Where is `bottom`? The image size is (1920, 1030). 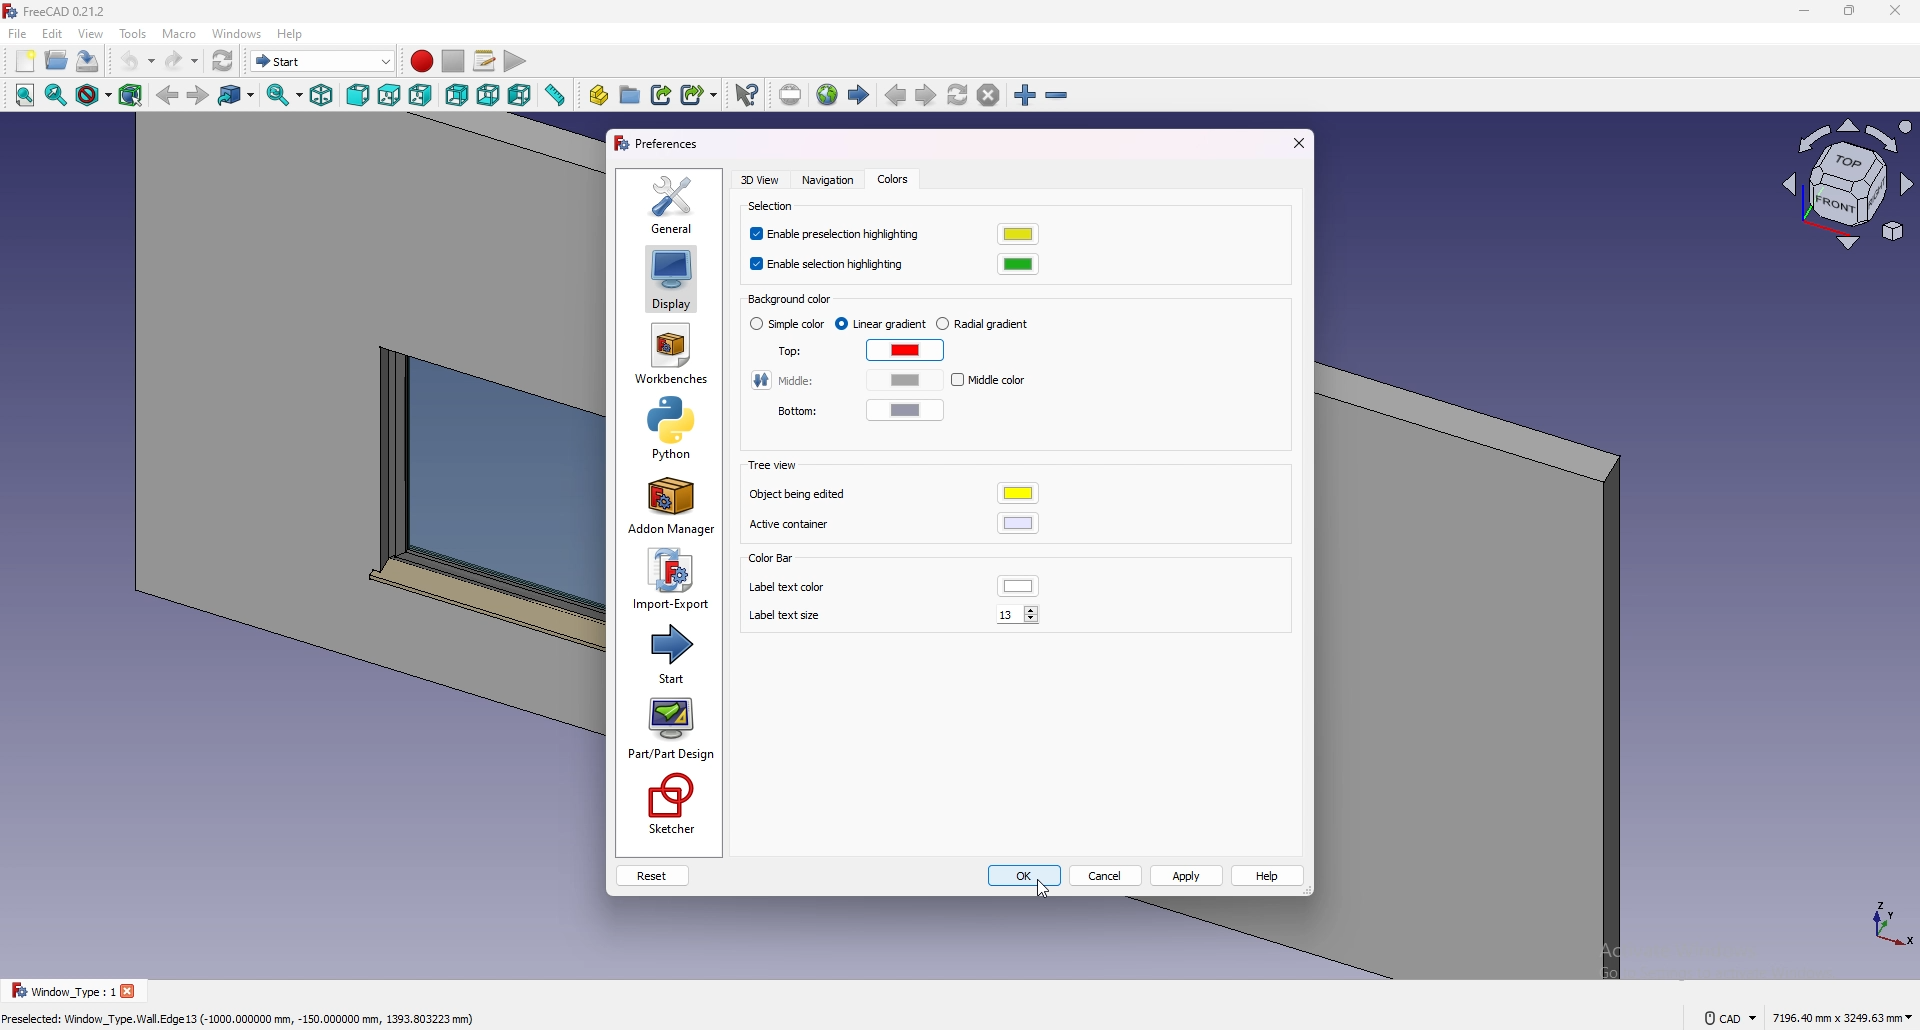 bottom is located at coordinates (489, 96).